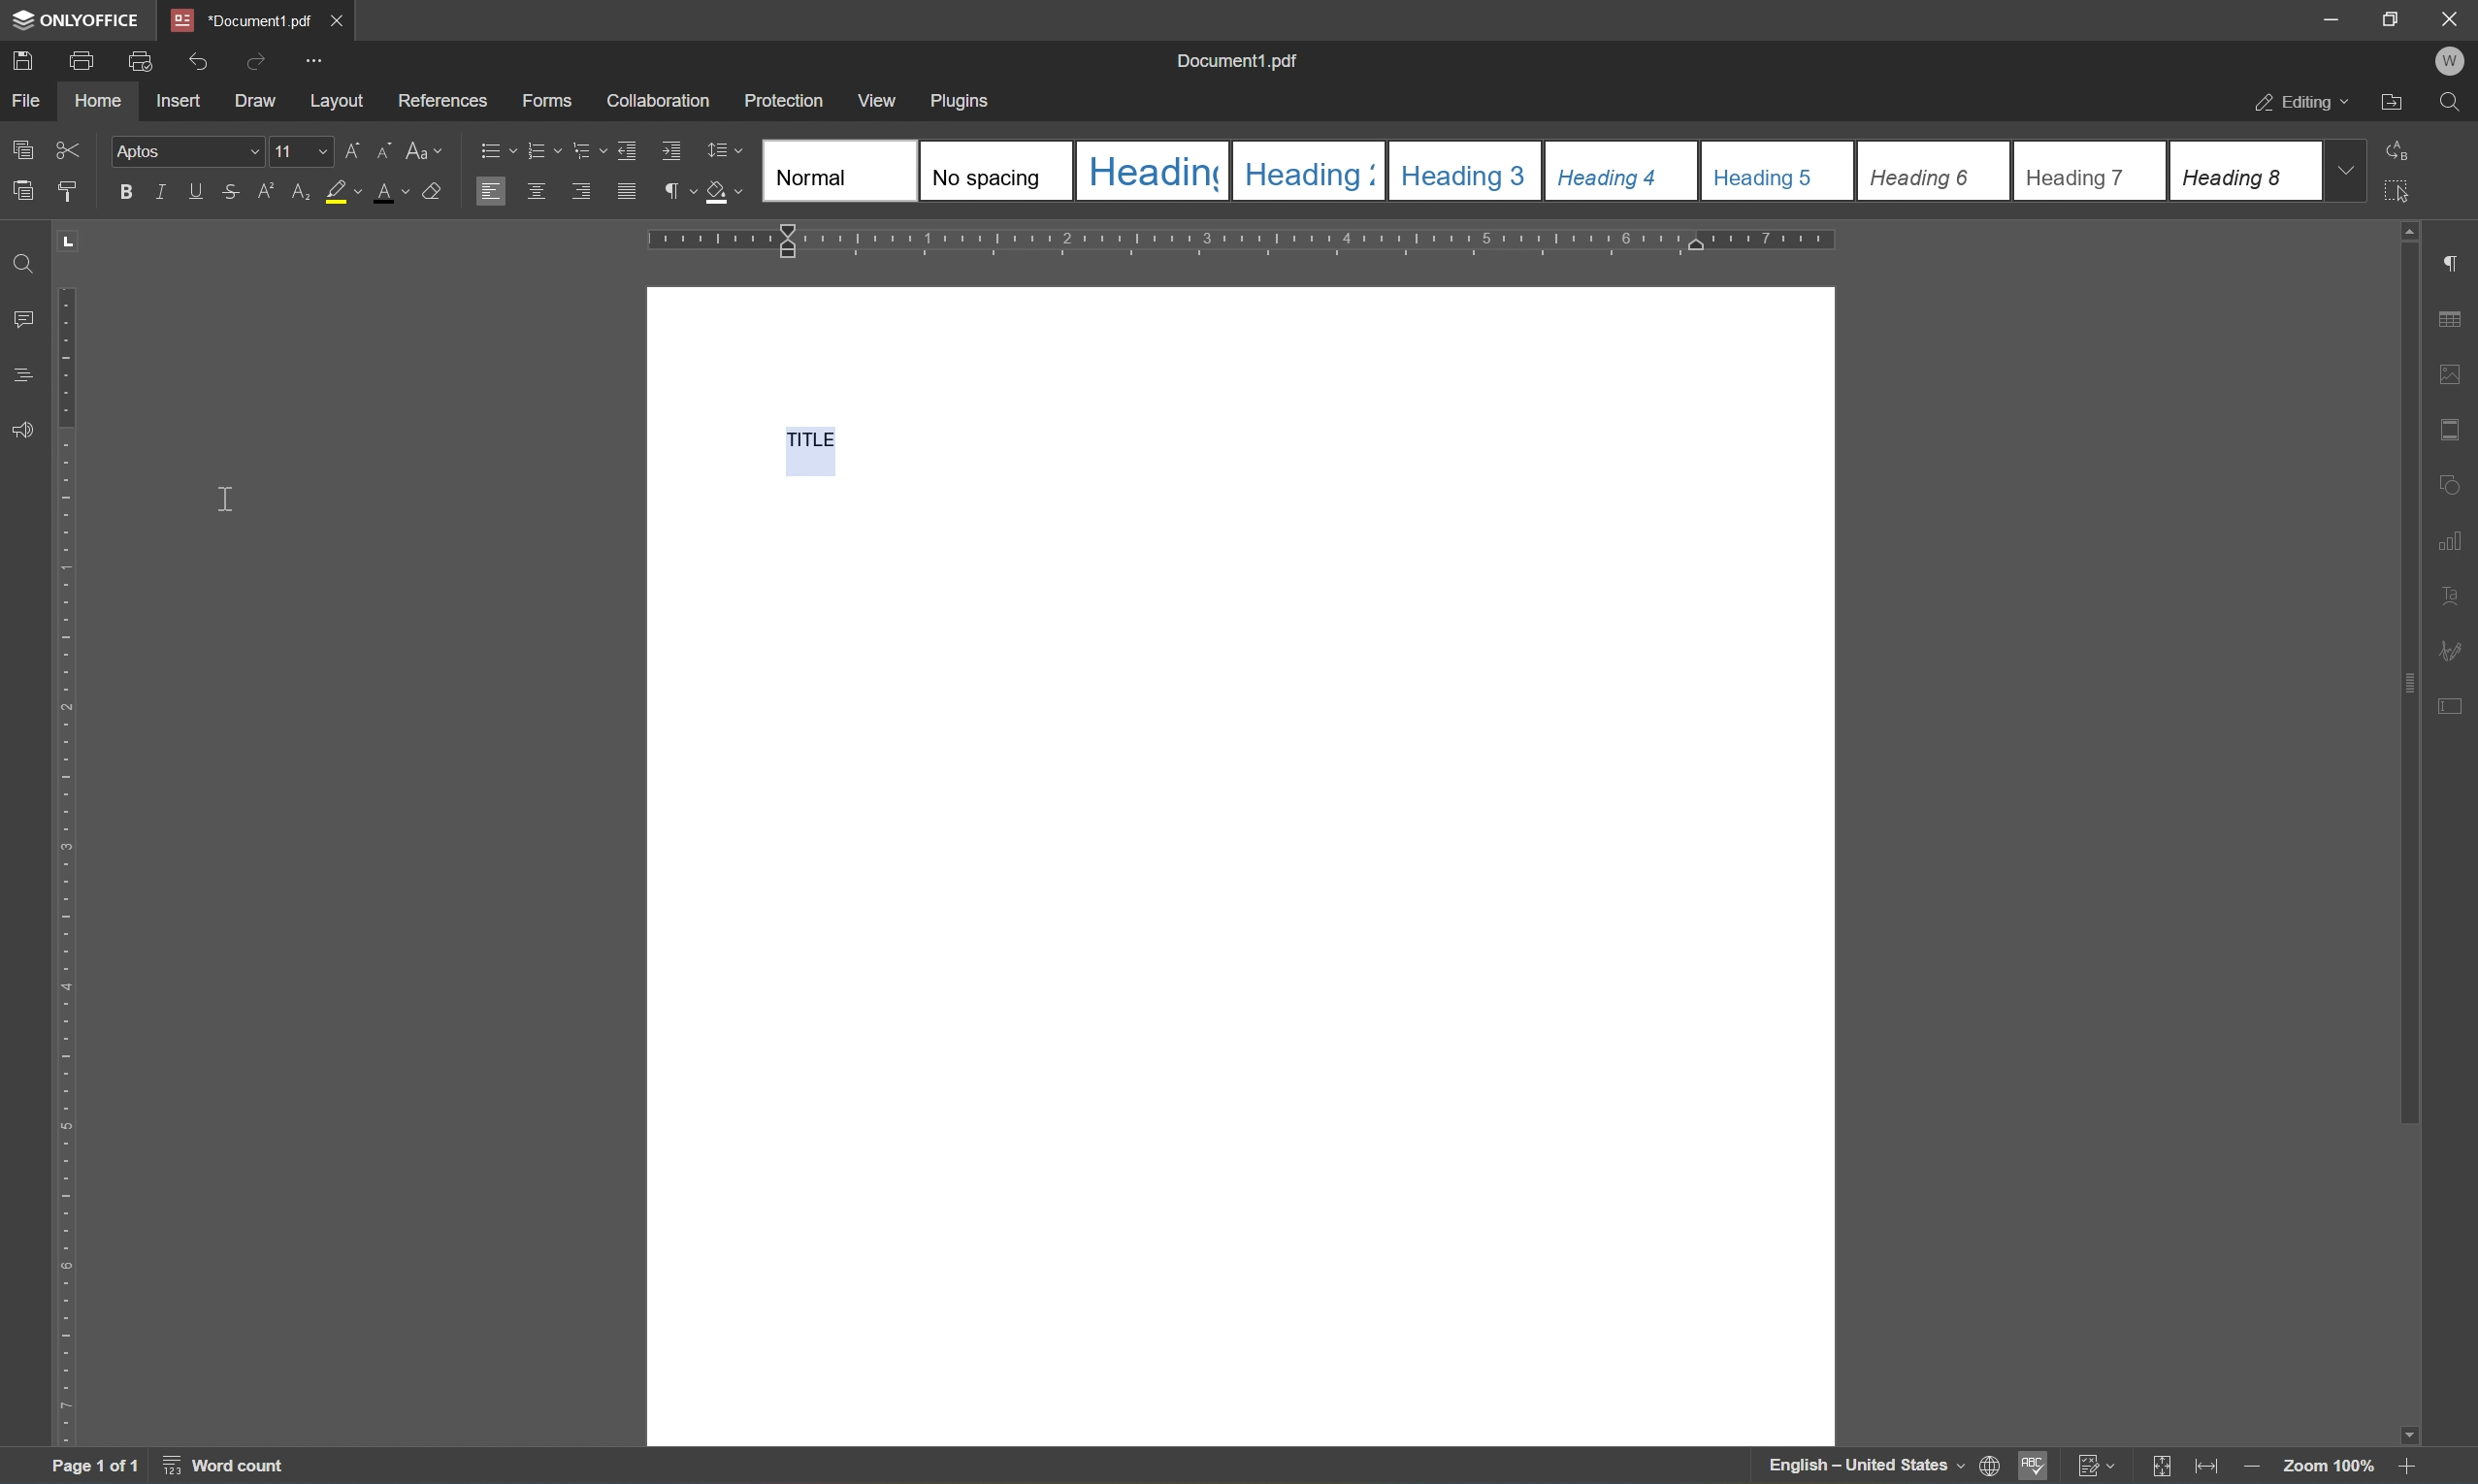  Describe the element at coordinates (2456, 591) in the screenshot. I see `text art settings` at that location.